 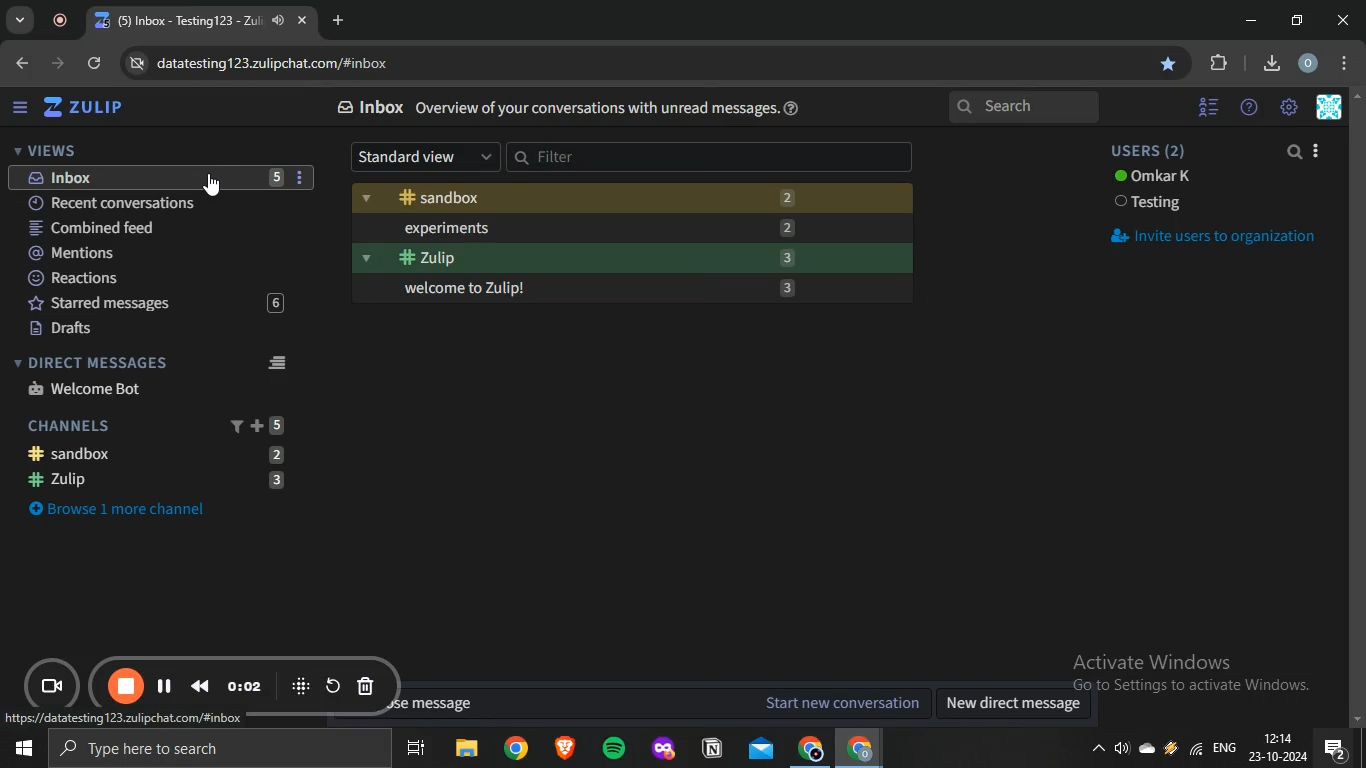 I want to click on date and time, so click(x=1277, y=749).